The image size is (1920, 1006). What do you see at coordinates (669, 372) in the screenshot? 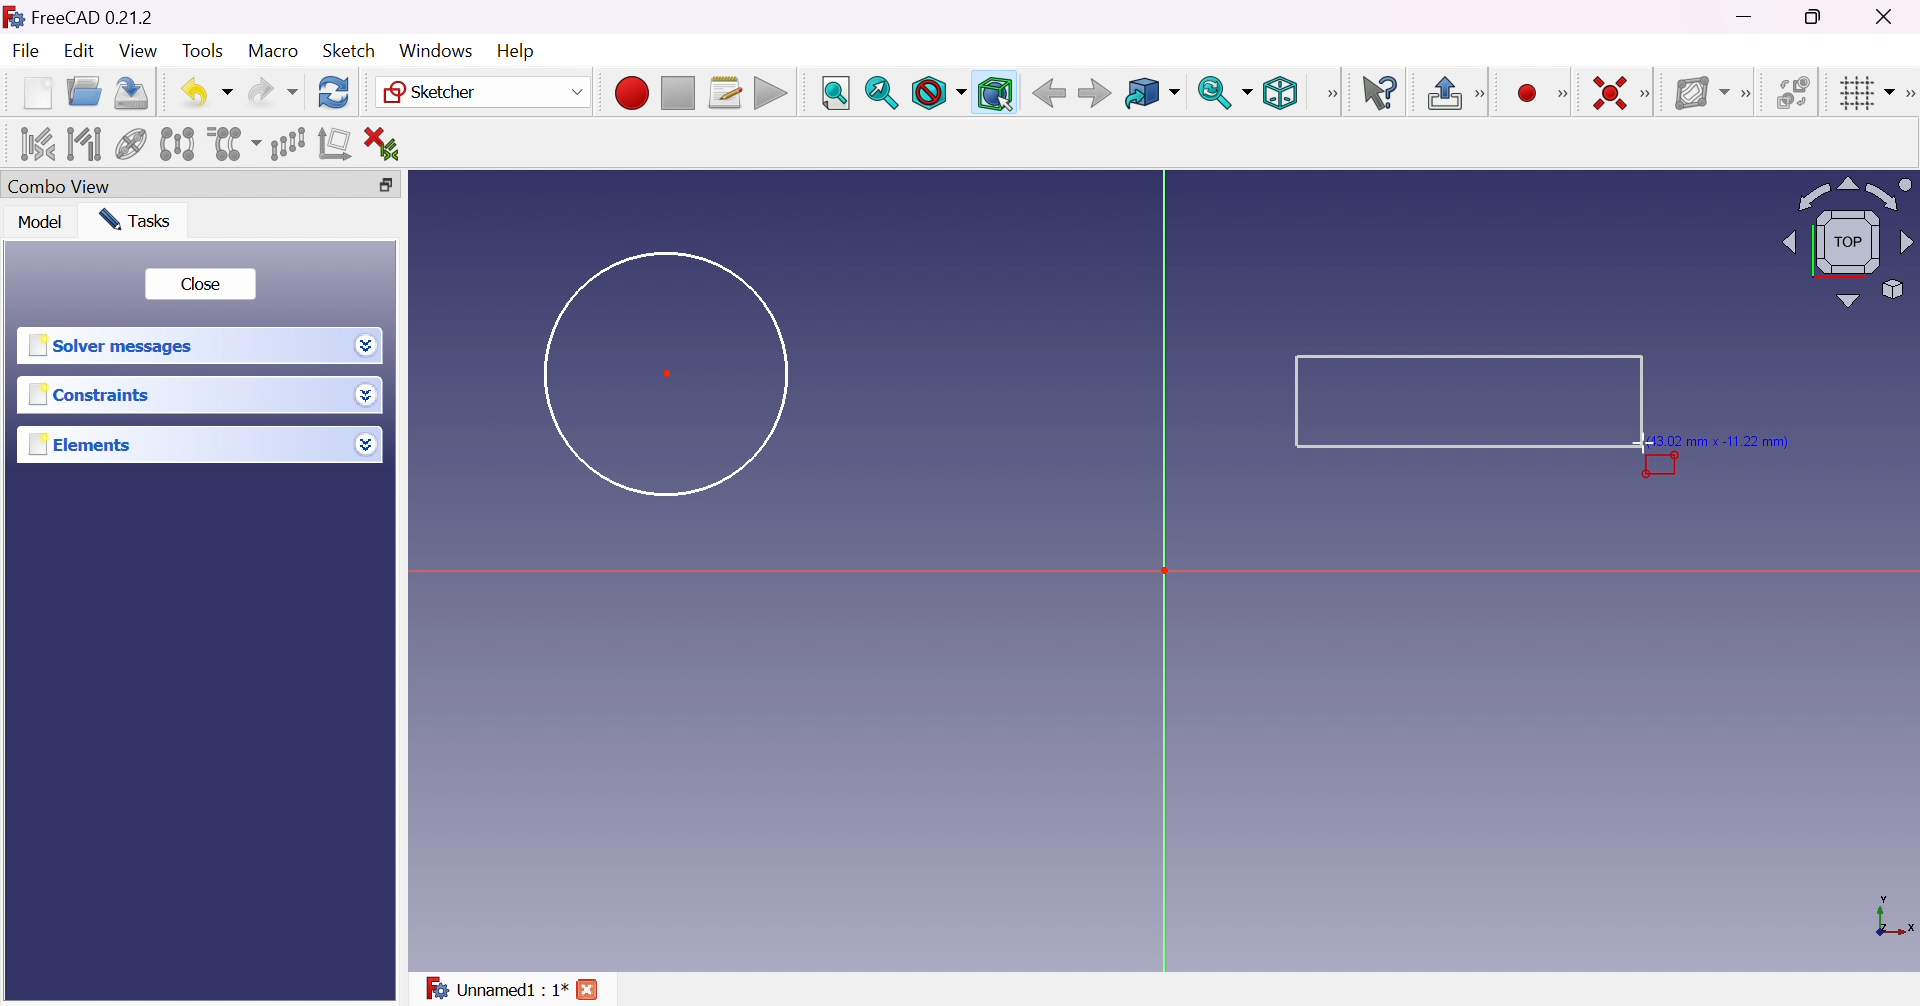
I see `Dot` at bounding box center [669, 372].